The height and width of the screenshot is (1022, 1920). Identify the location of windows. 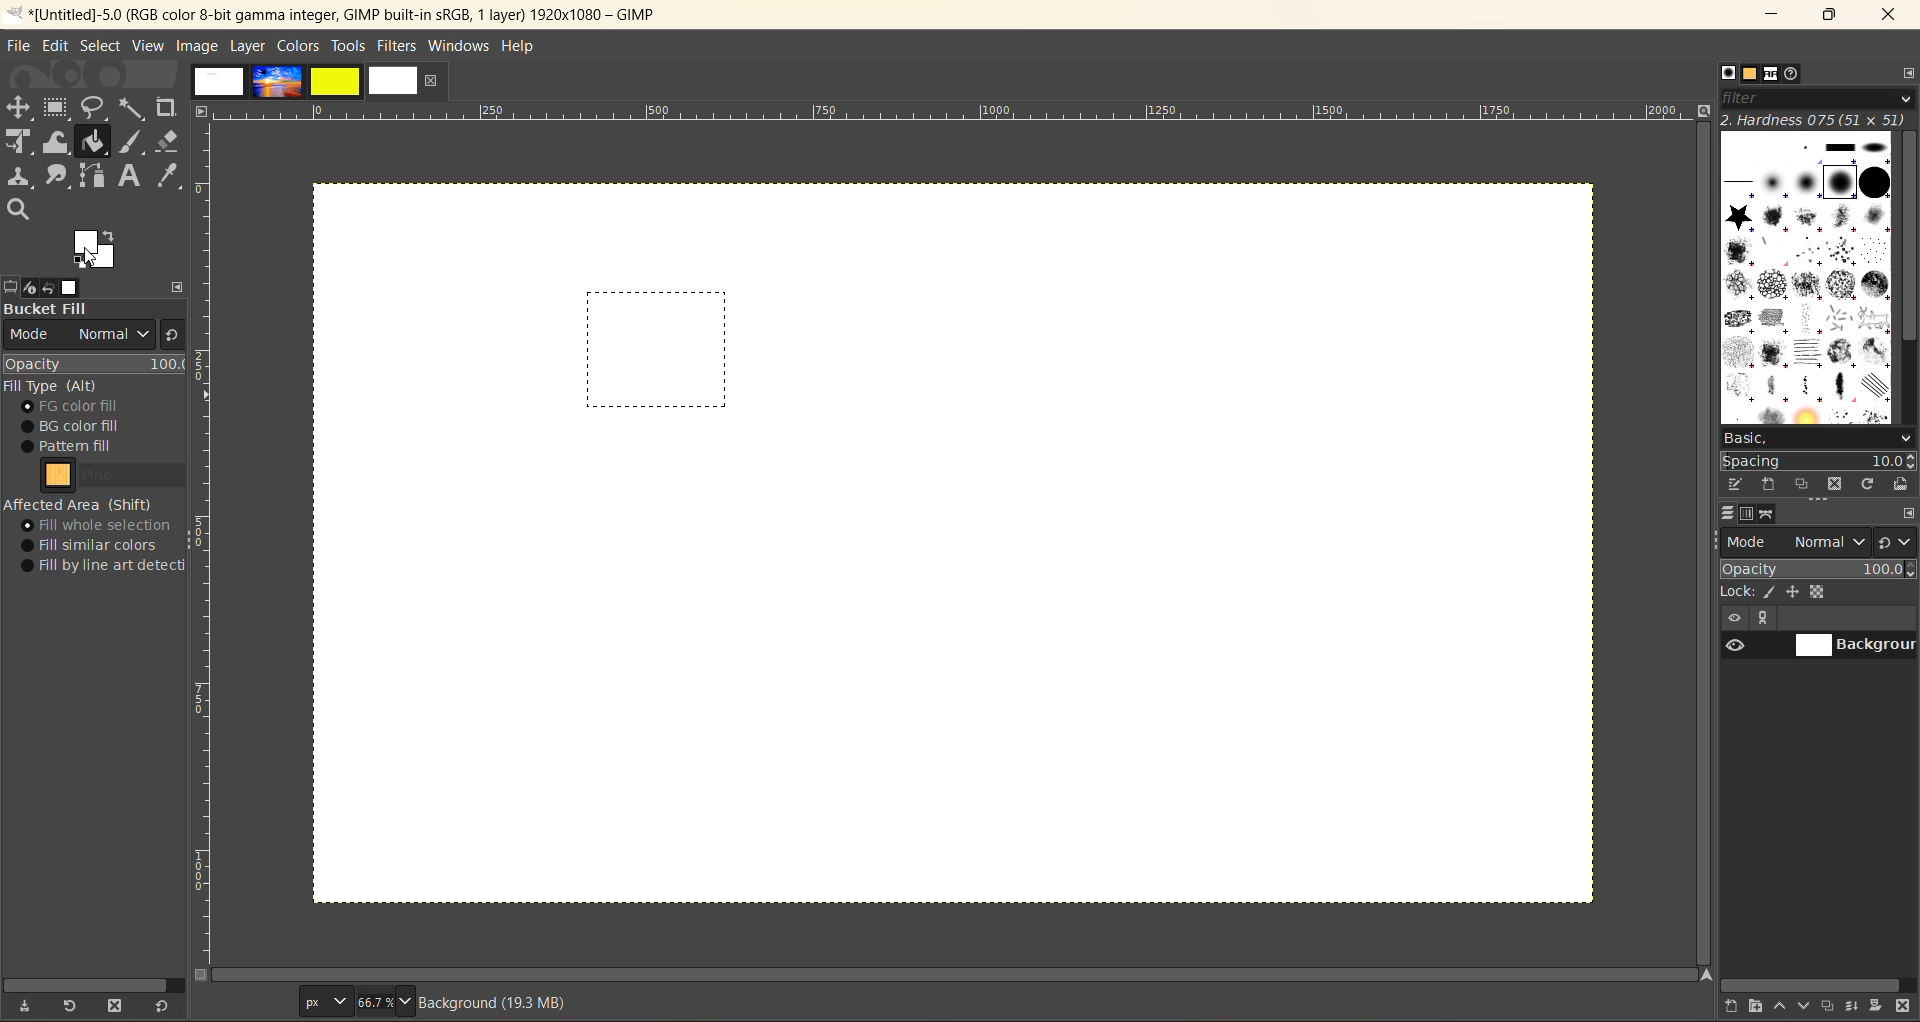
(461, 46).